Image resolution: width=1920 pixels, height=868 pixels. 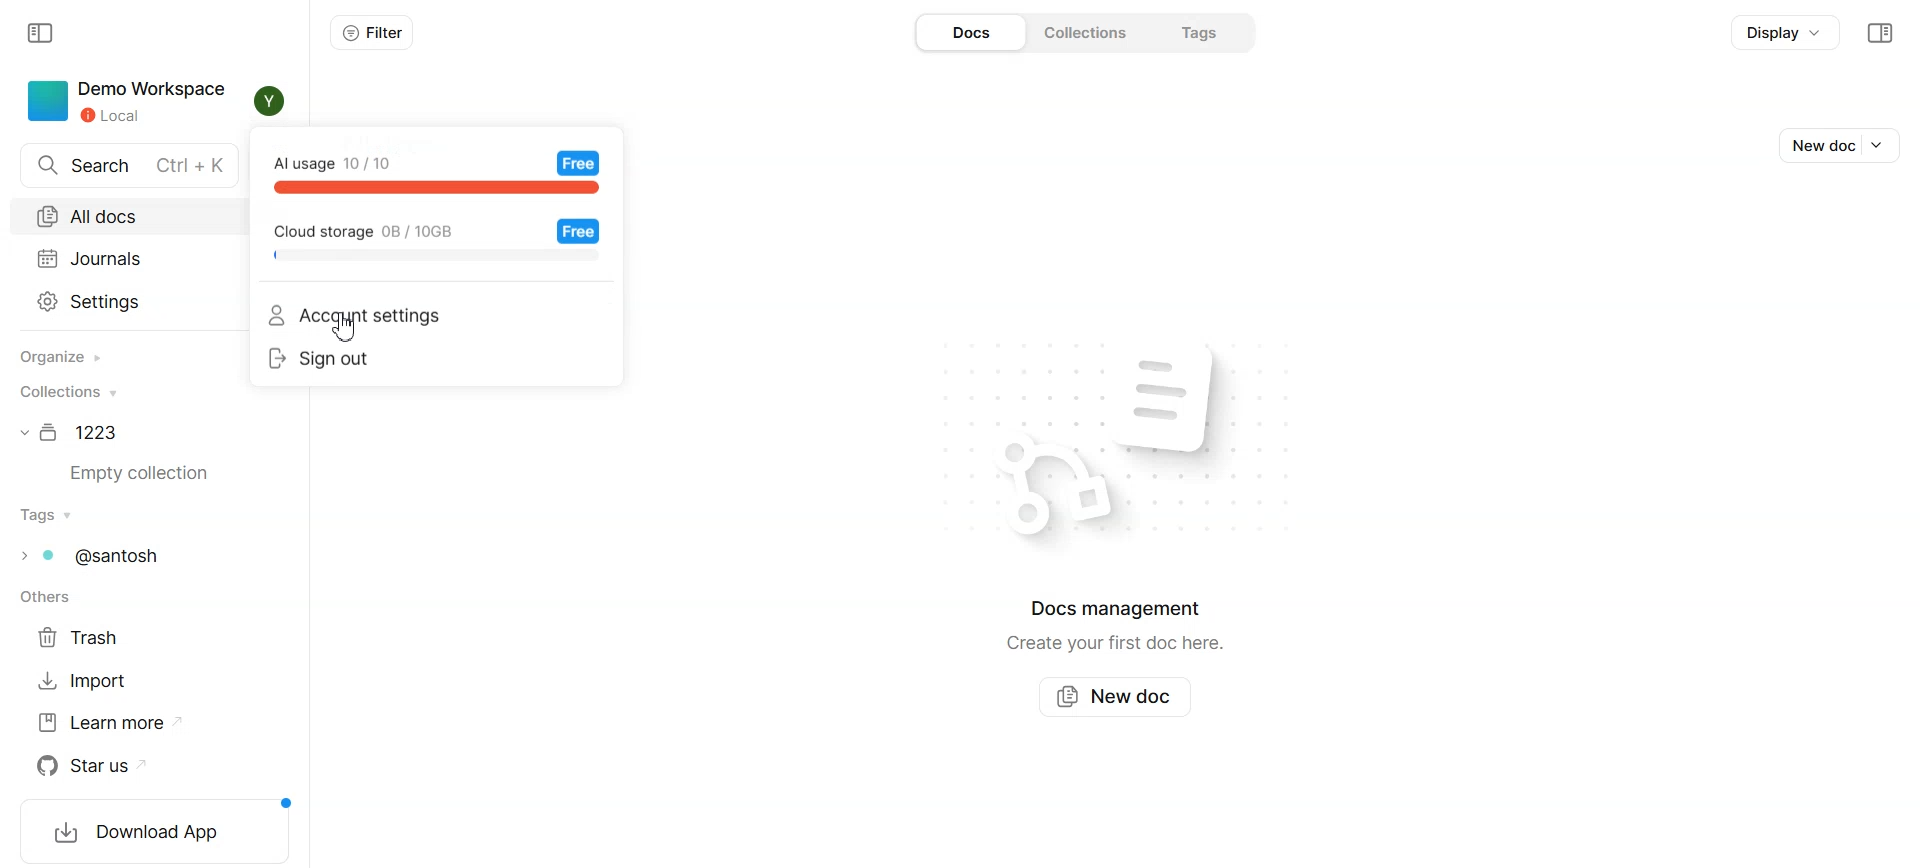 What do you see at coordinates (1197, 397) in the screenshot?
I see `Visual element` at bounding box center [1197, 397].